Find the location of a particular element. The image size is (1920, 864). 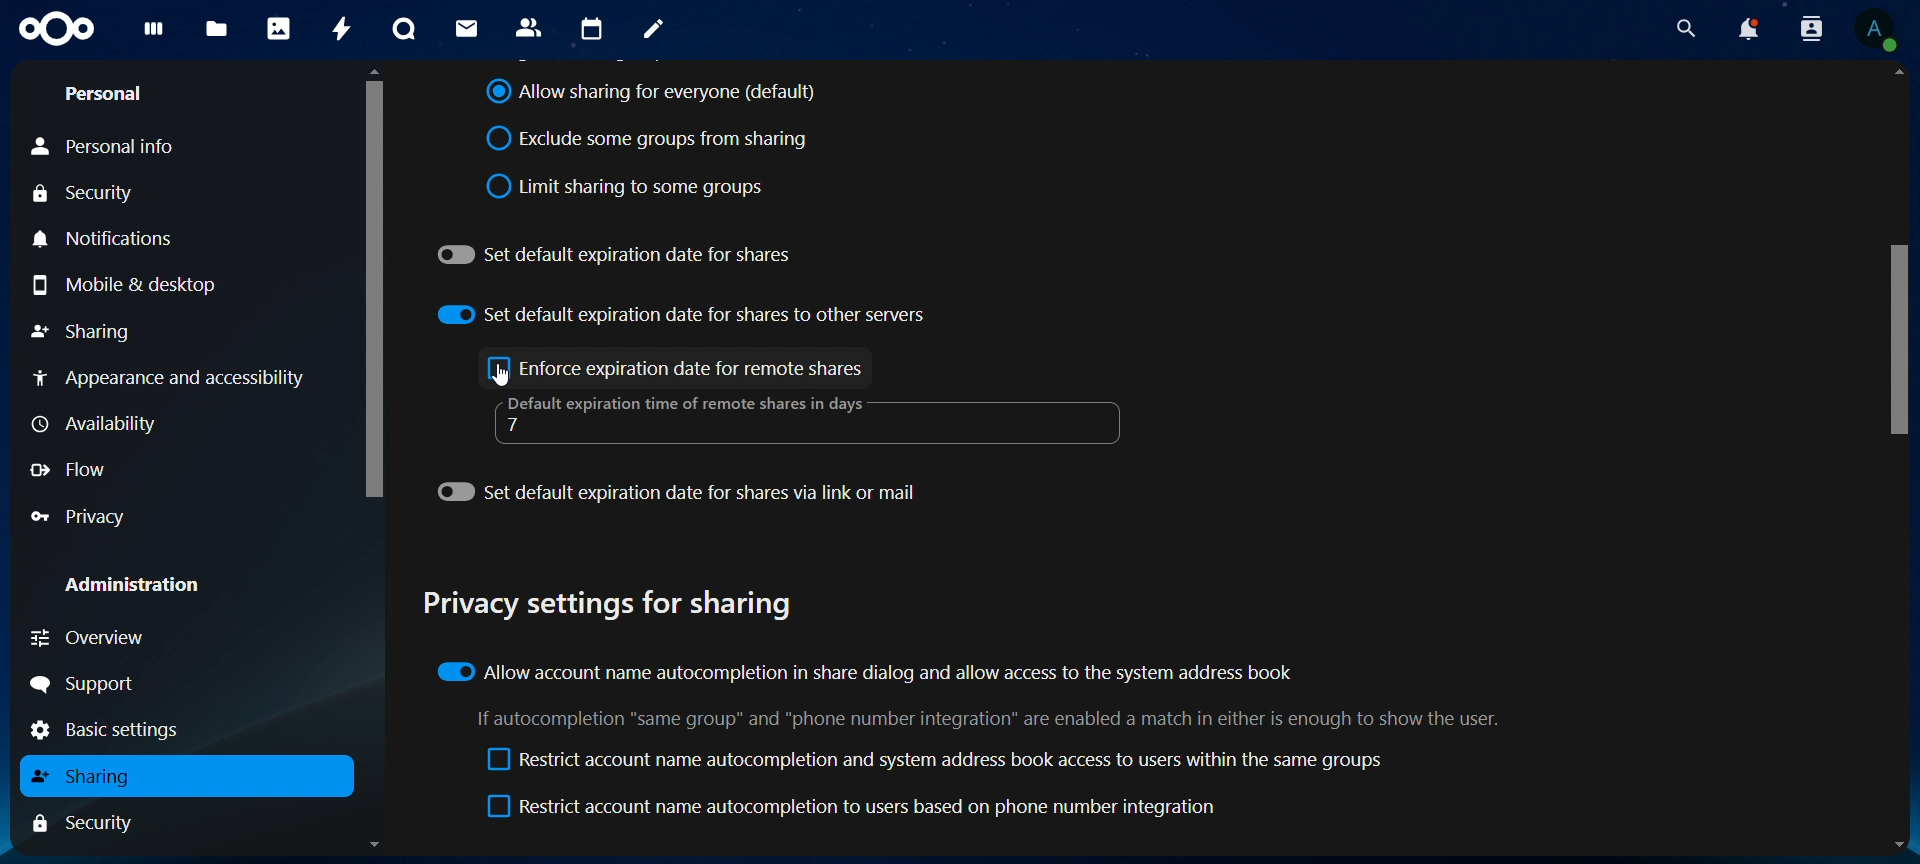

availability is located at coordinates (96, 424).